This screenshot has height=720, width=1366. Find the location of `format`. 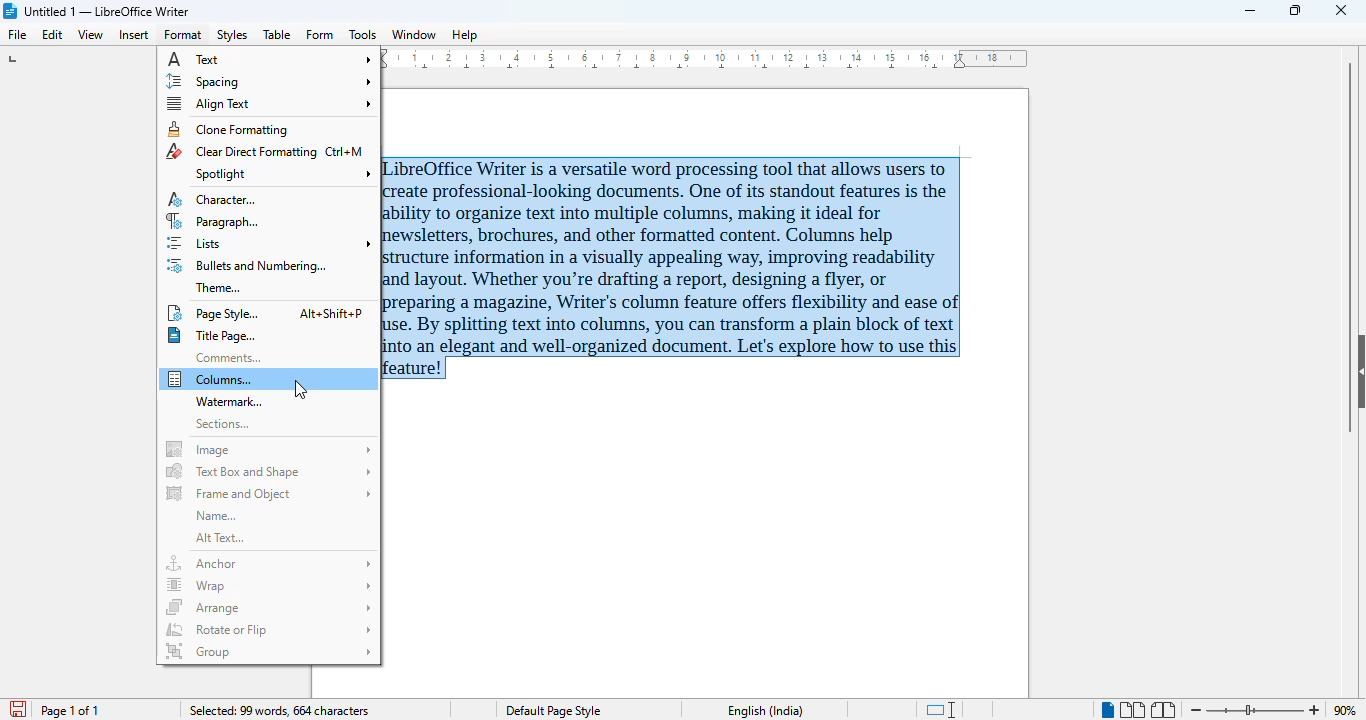

format is located at coordinates (183, 35).